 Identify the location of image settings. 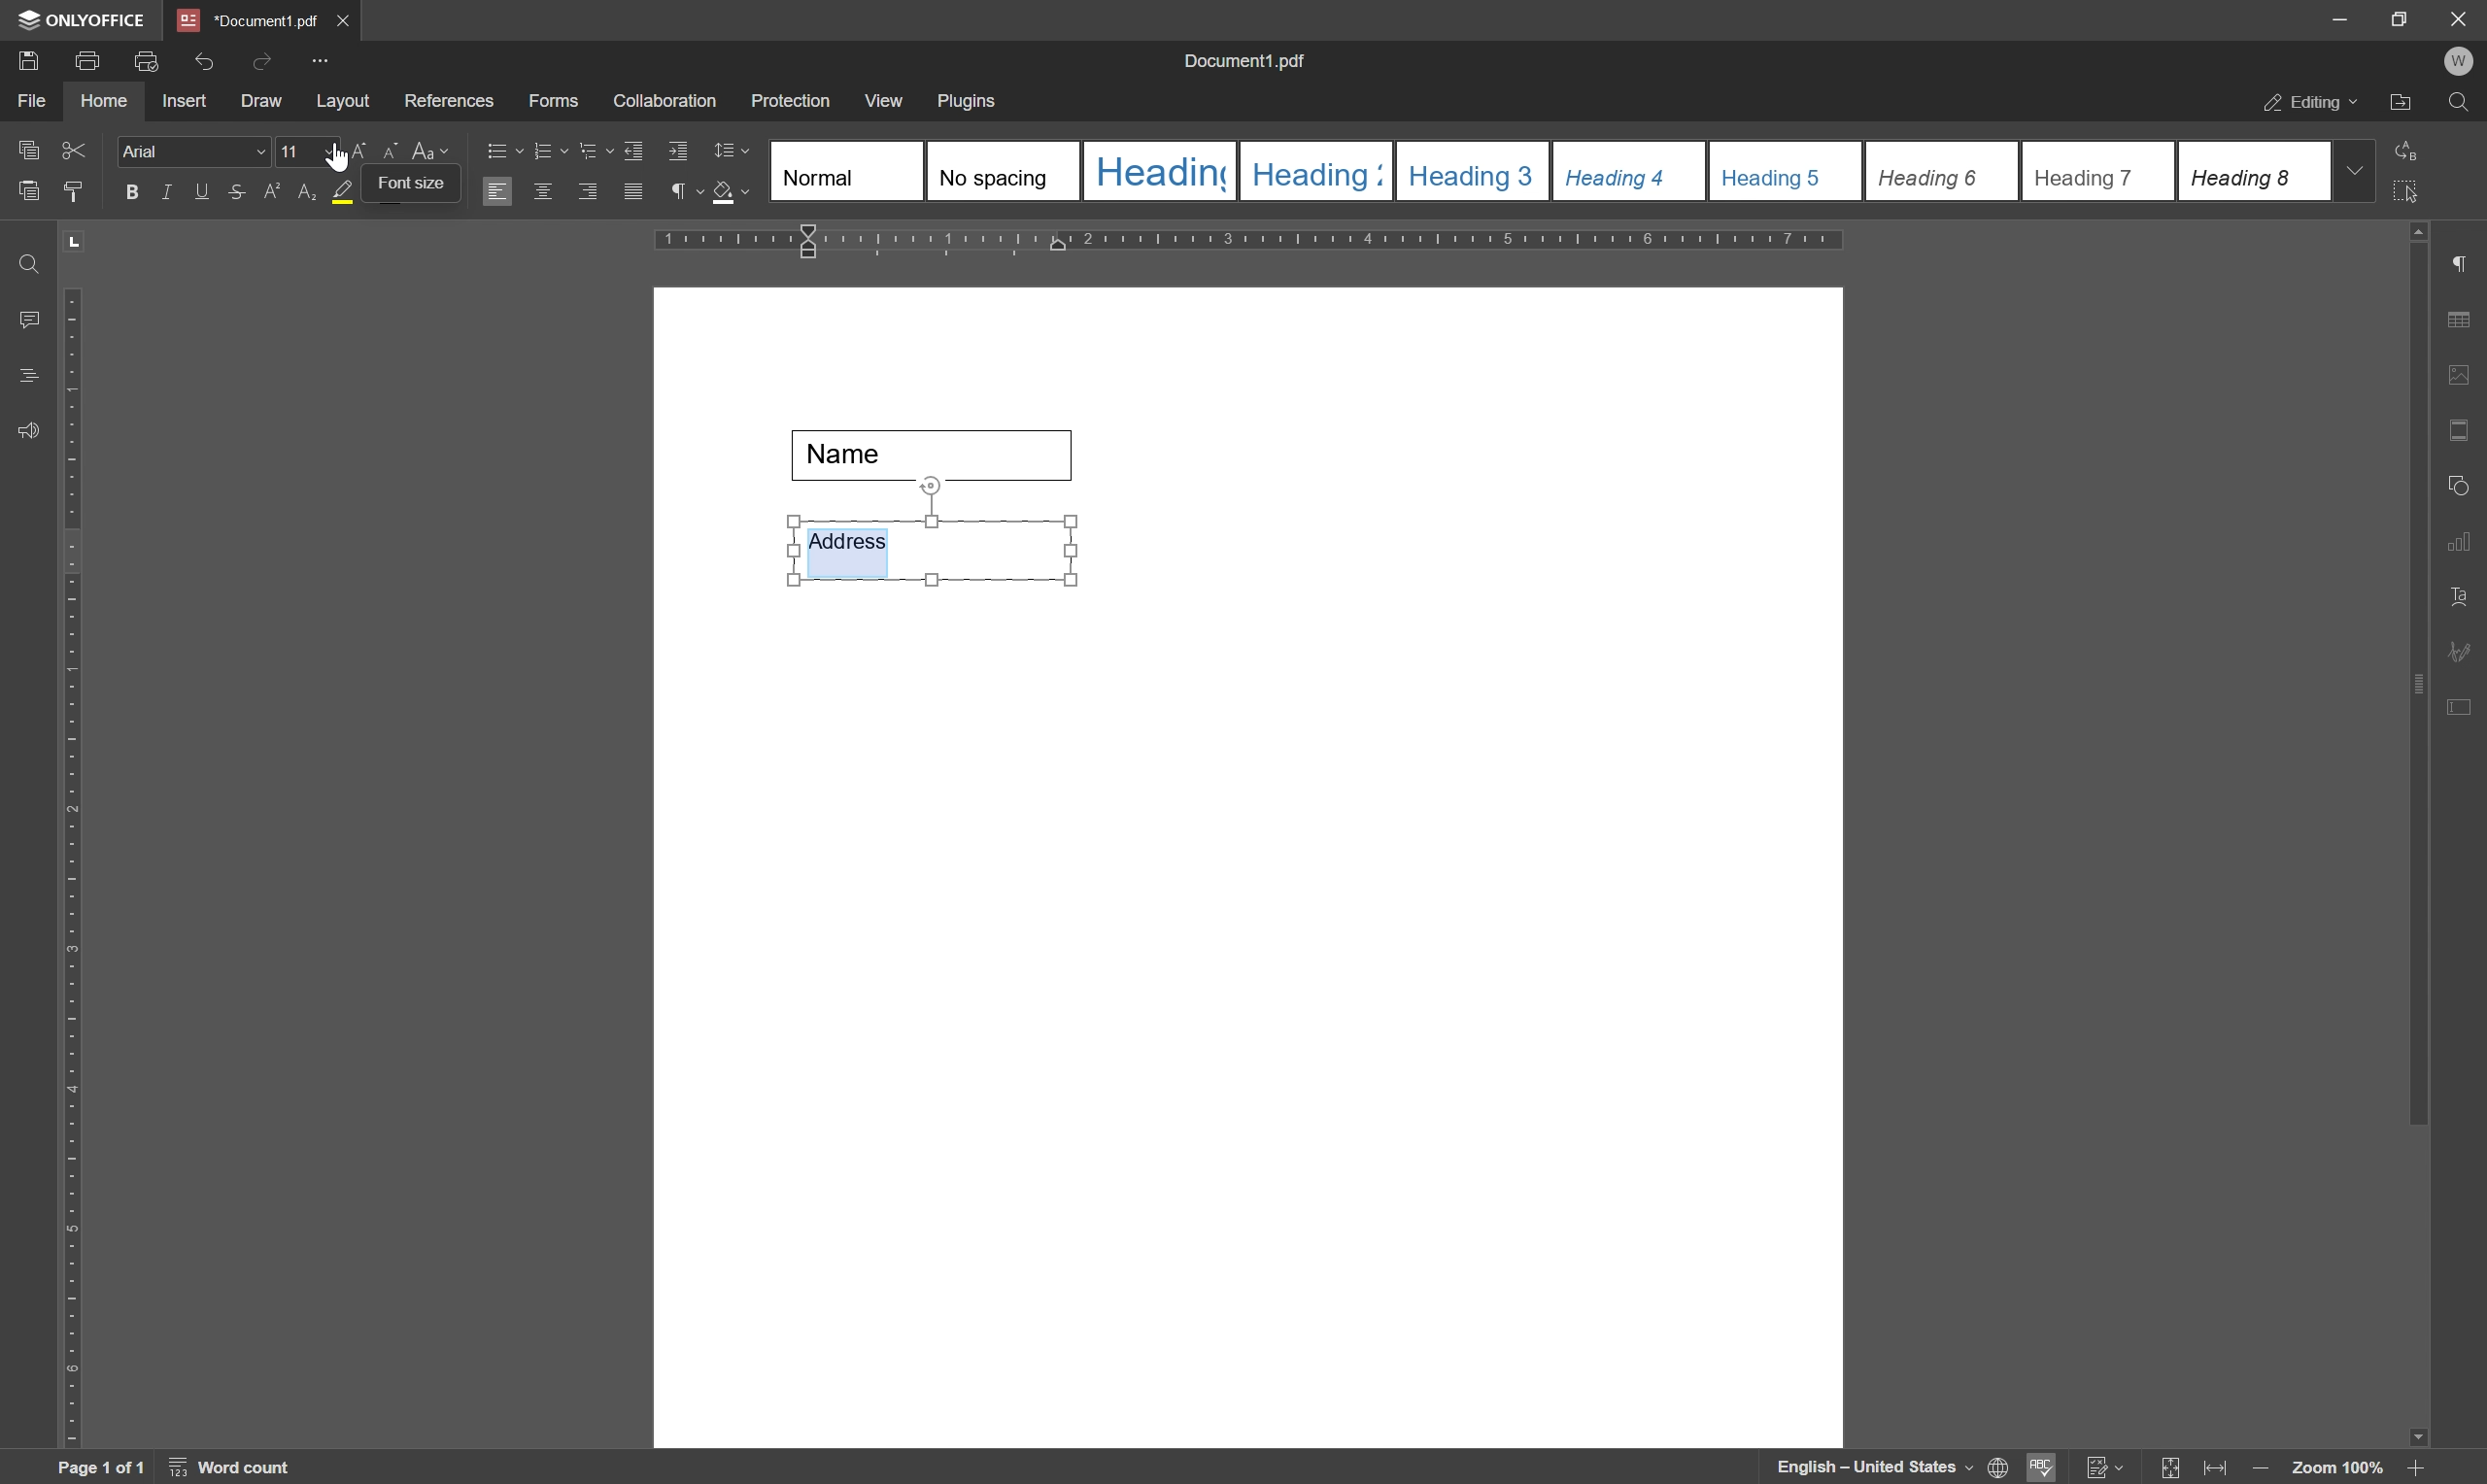
(2467, 379).